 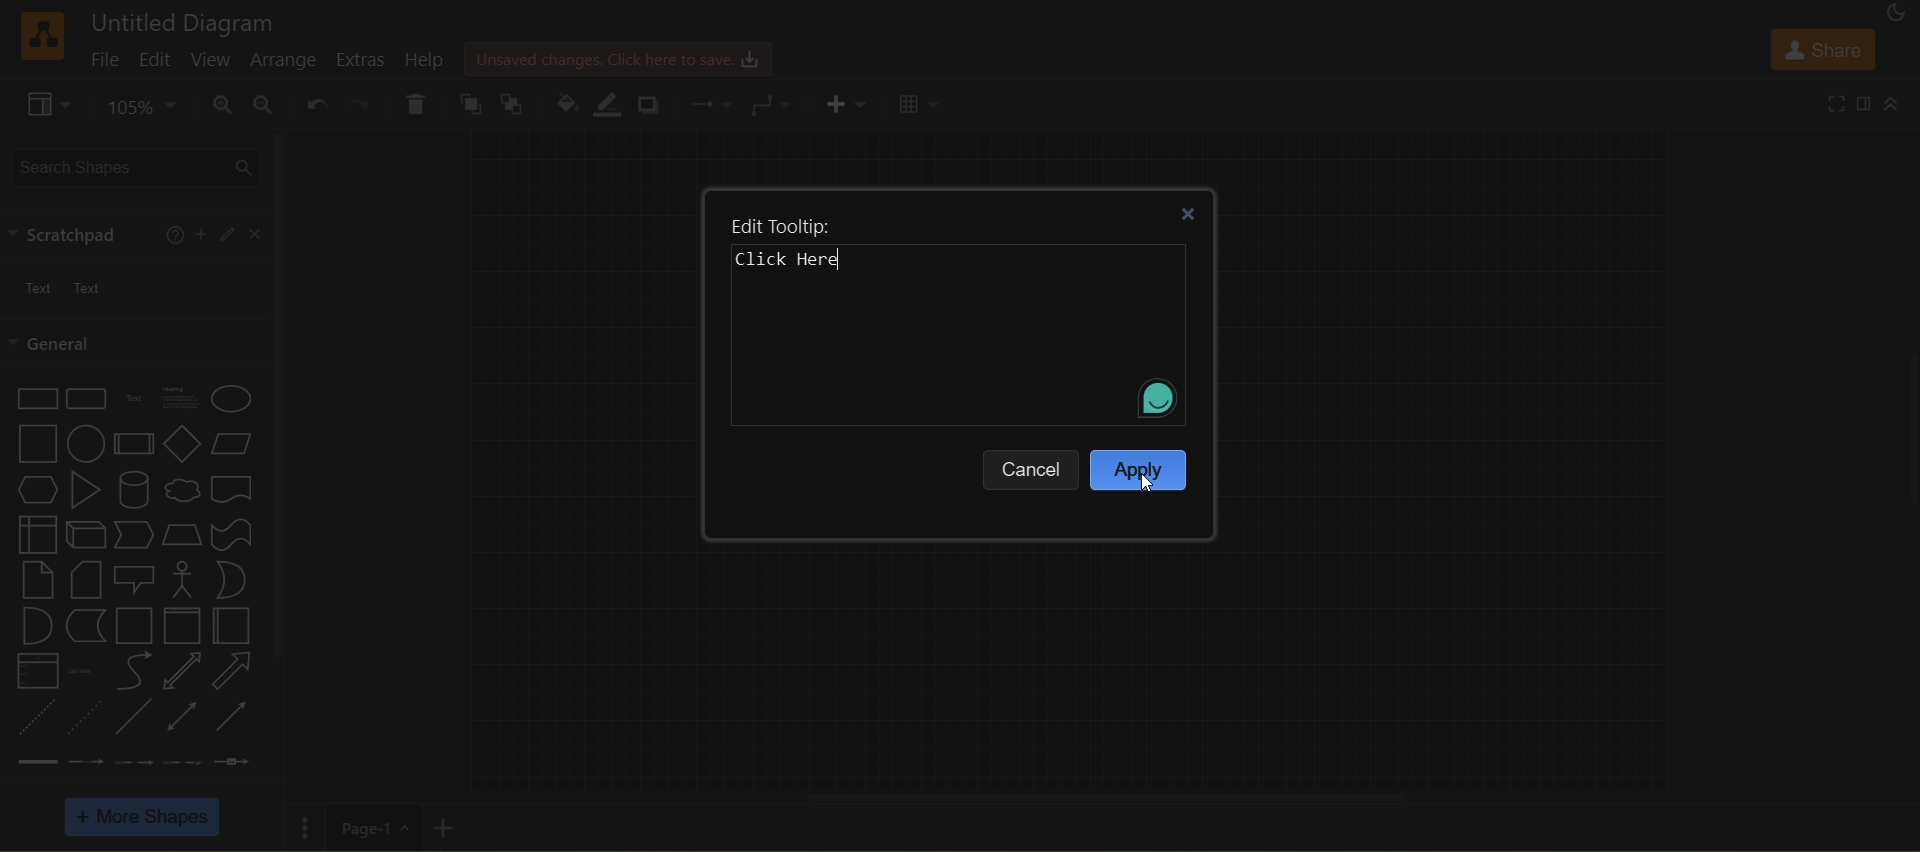 I want to click on general, so click(x=54, y=343).